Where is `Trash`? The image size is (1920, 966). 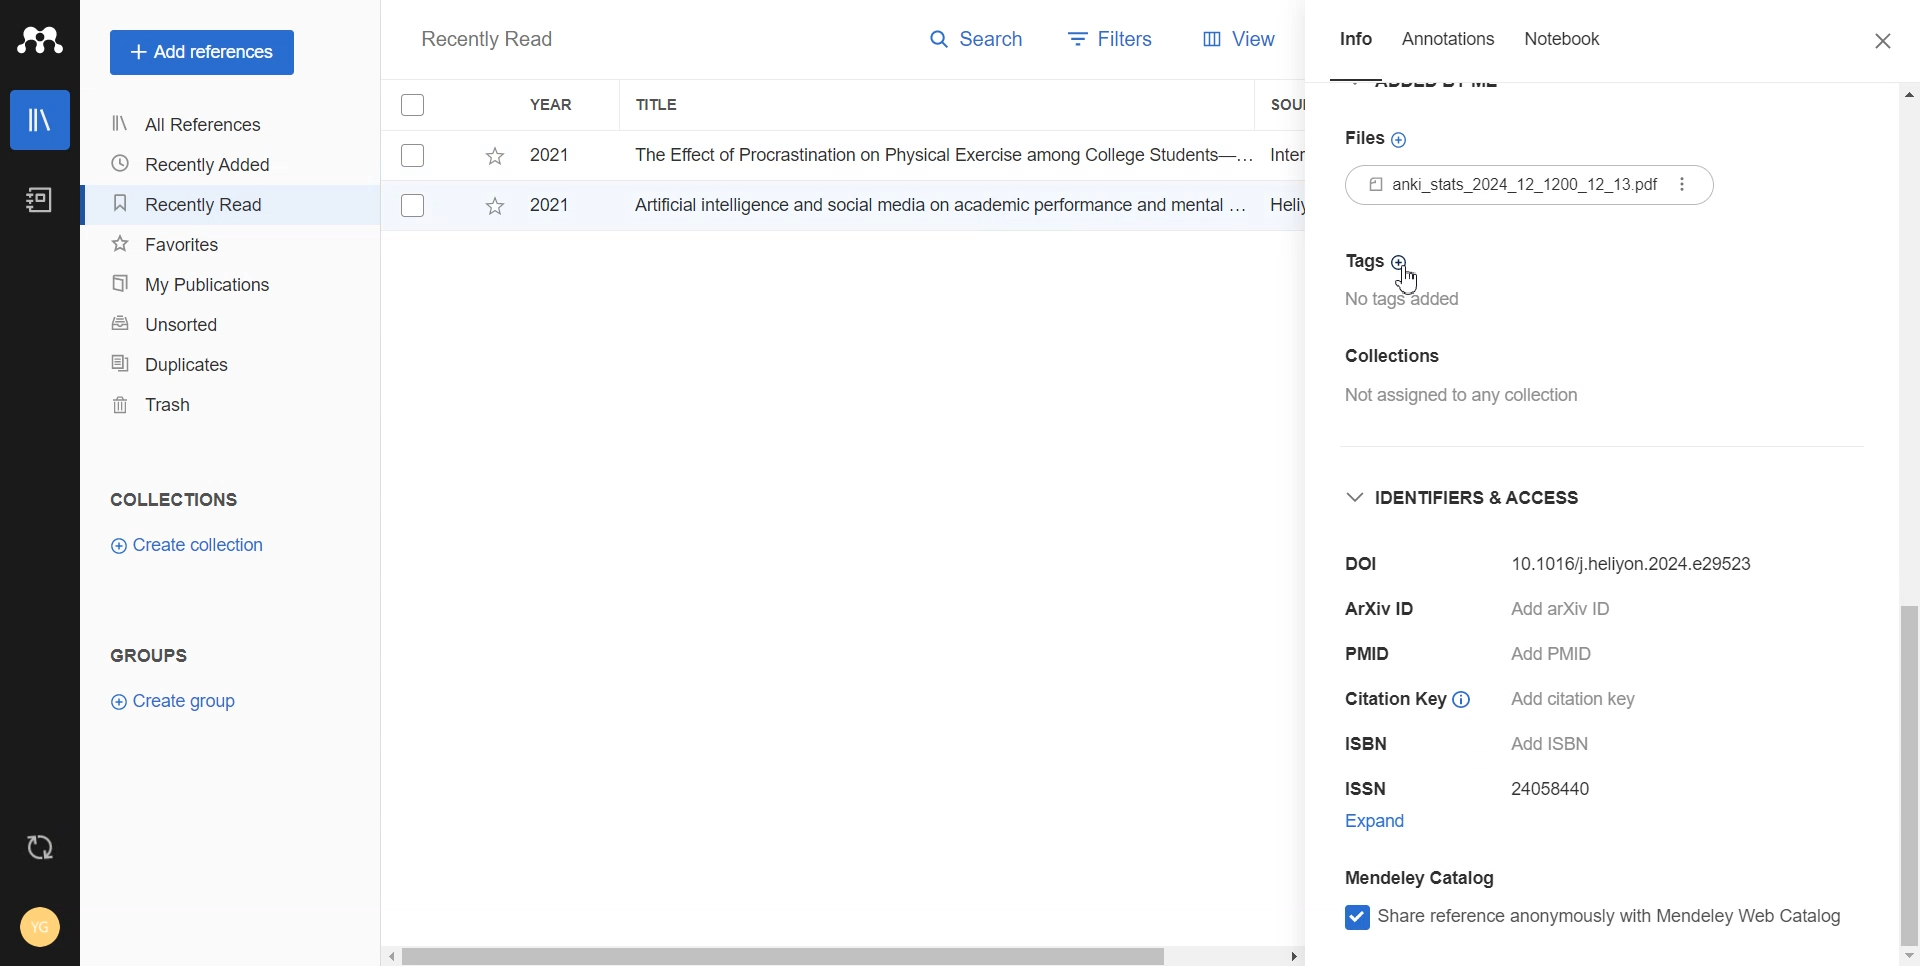 Trash is located at coordinates (196, 405).